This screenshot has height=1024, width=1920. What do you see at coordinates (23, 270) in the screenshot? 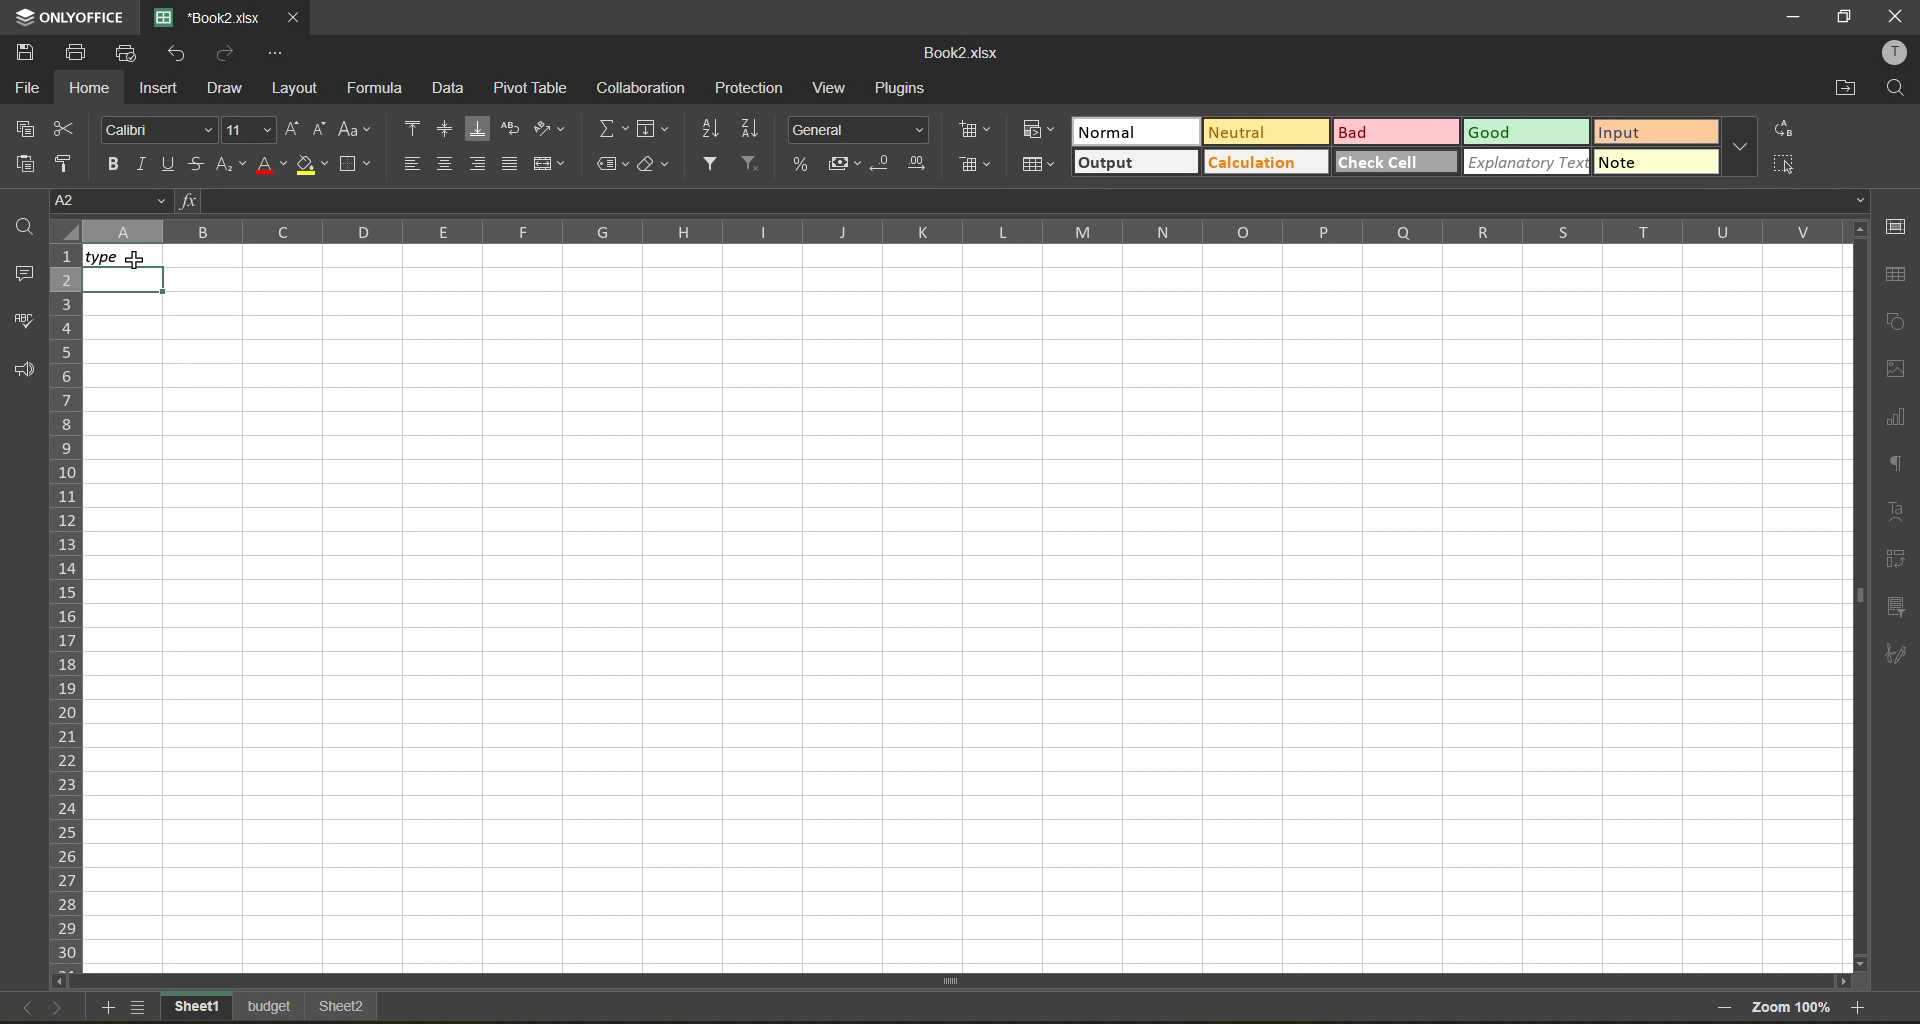
I see `comments` at bounding box center [23, 270].